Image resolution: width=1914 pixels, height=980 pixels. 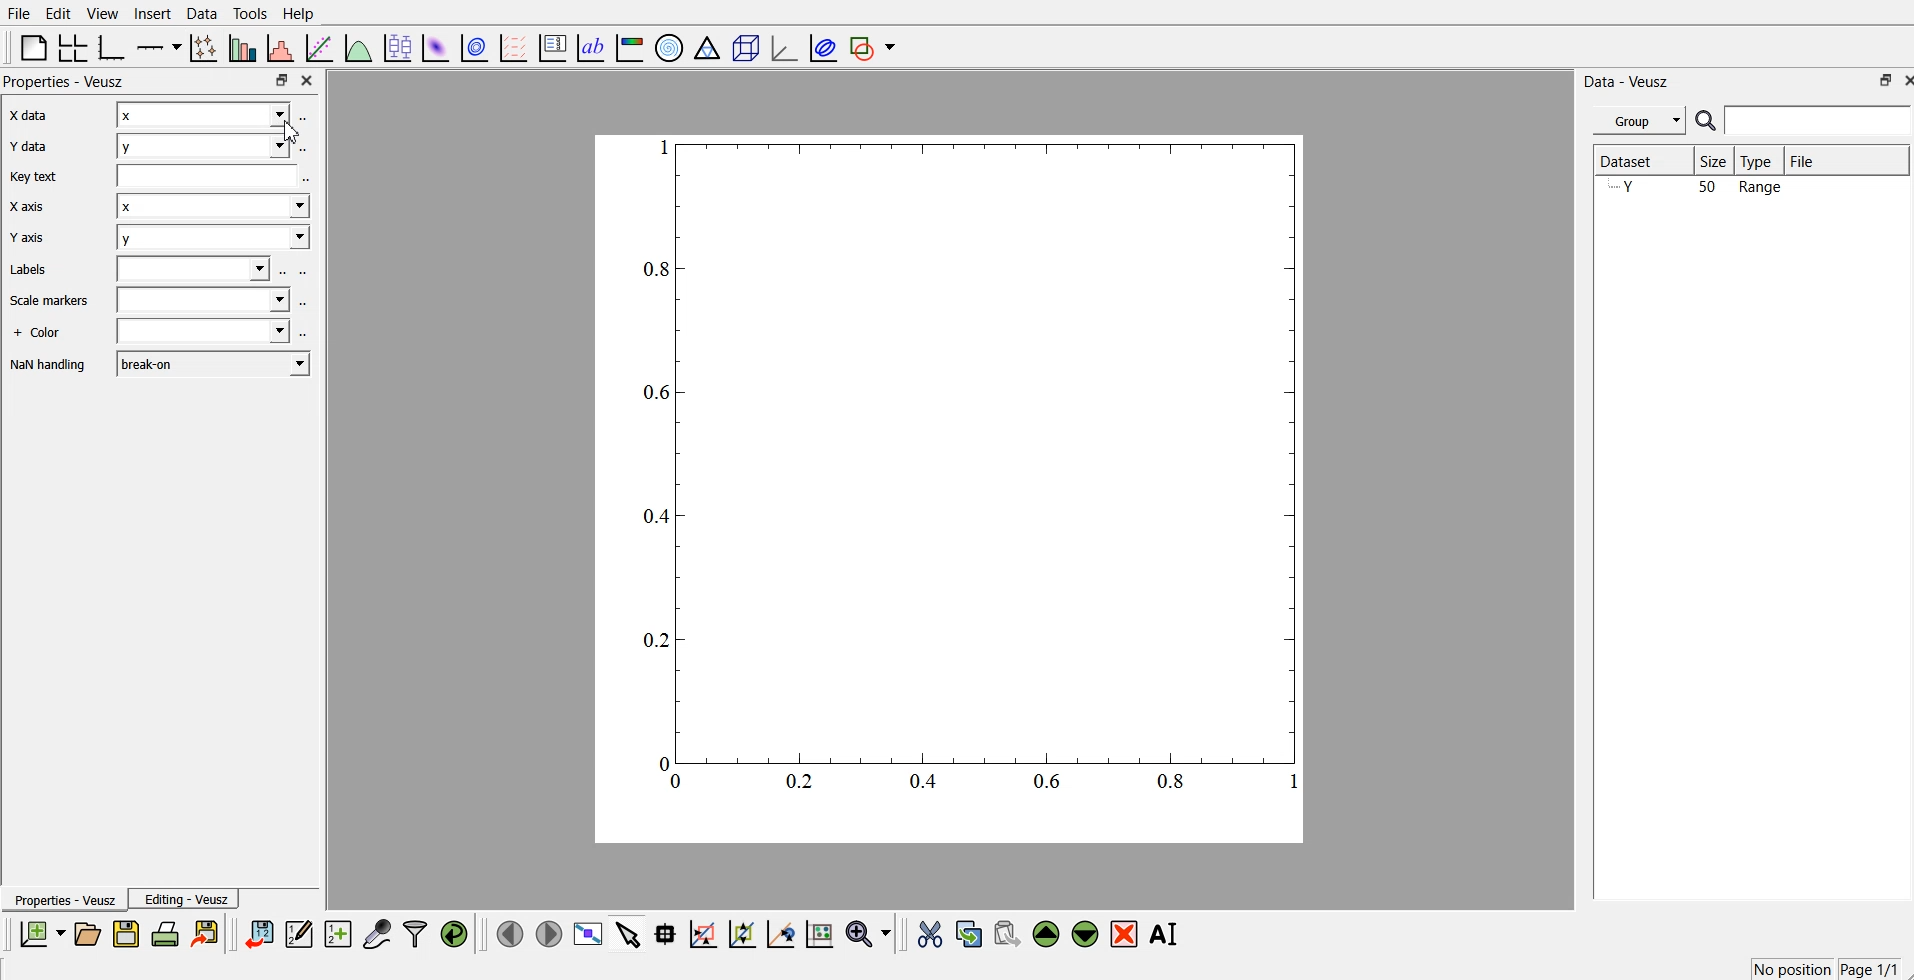 What do you see at coordinates (1048, 934) in the screenshot?
I see `move the selected widgets up` at bounding box center [1048, 934].